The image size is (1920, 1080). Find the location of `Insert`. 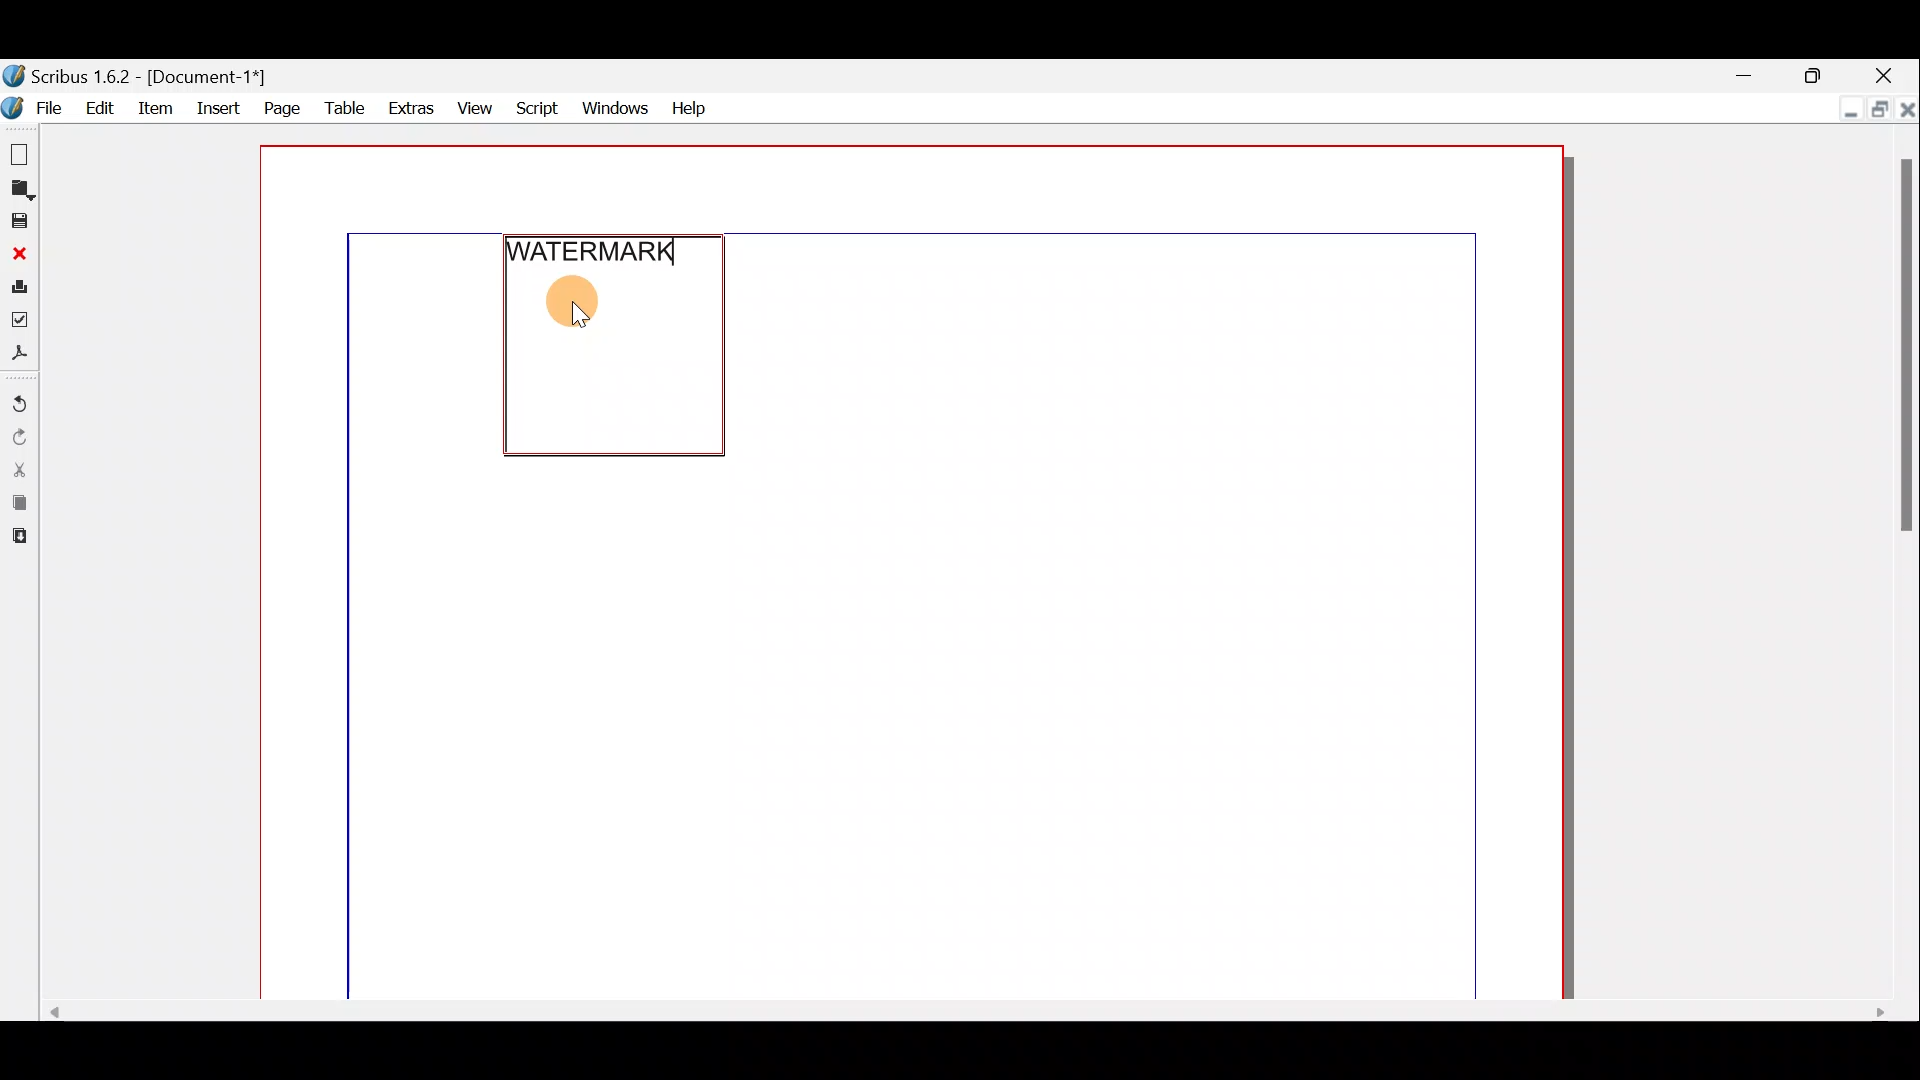

Insert is located at coordinates (219, 105).